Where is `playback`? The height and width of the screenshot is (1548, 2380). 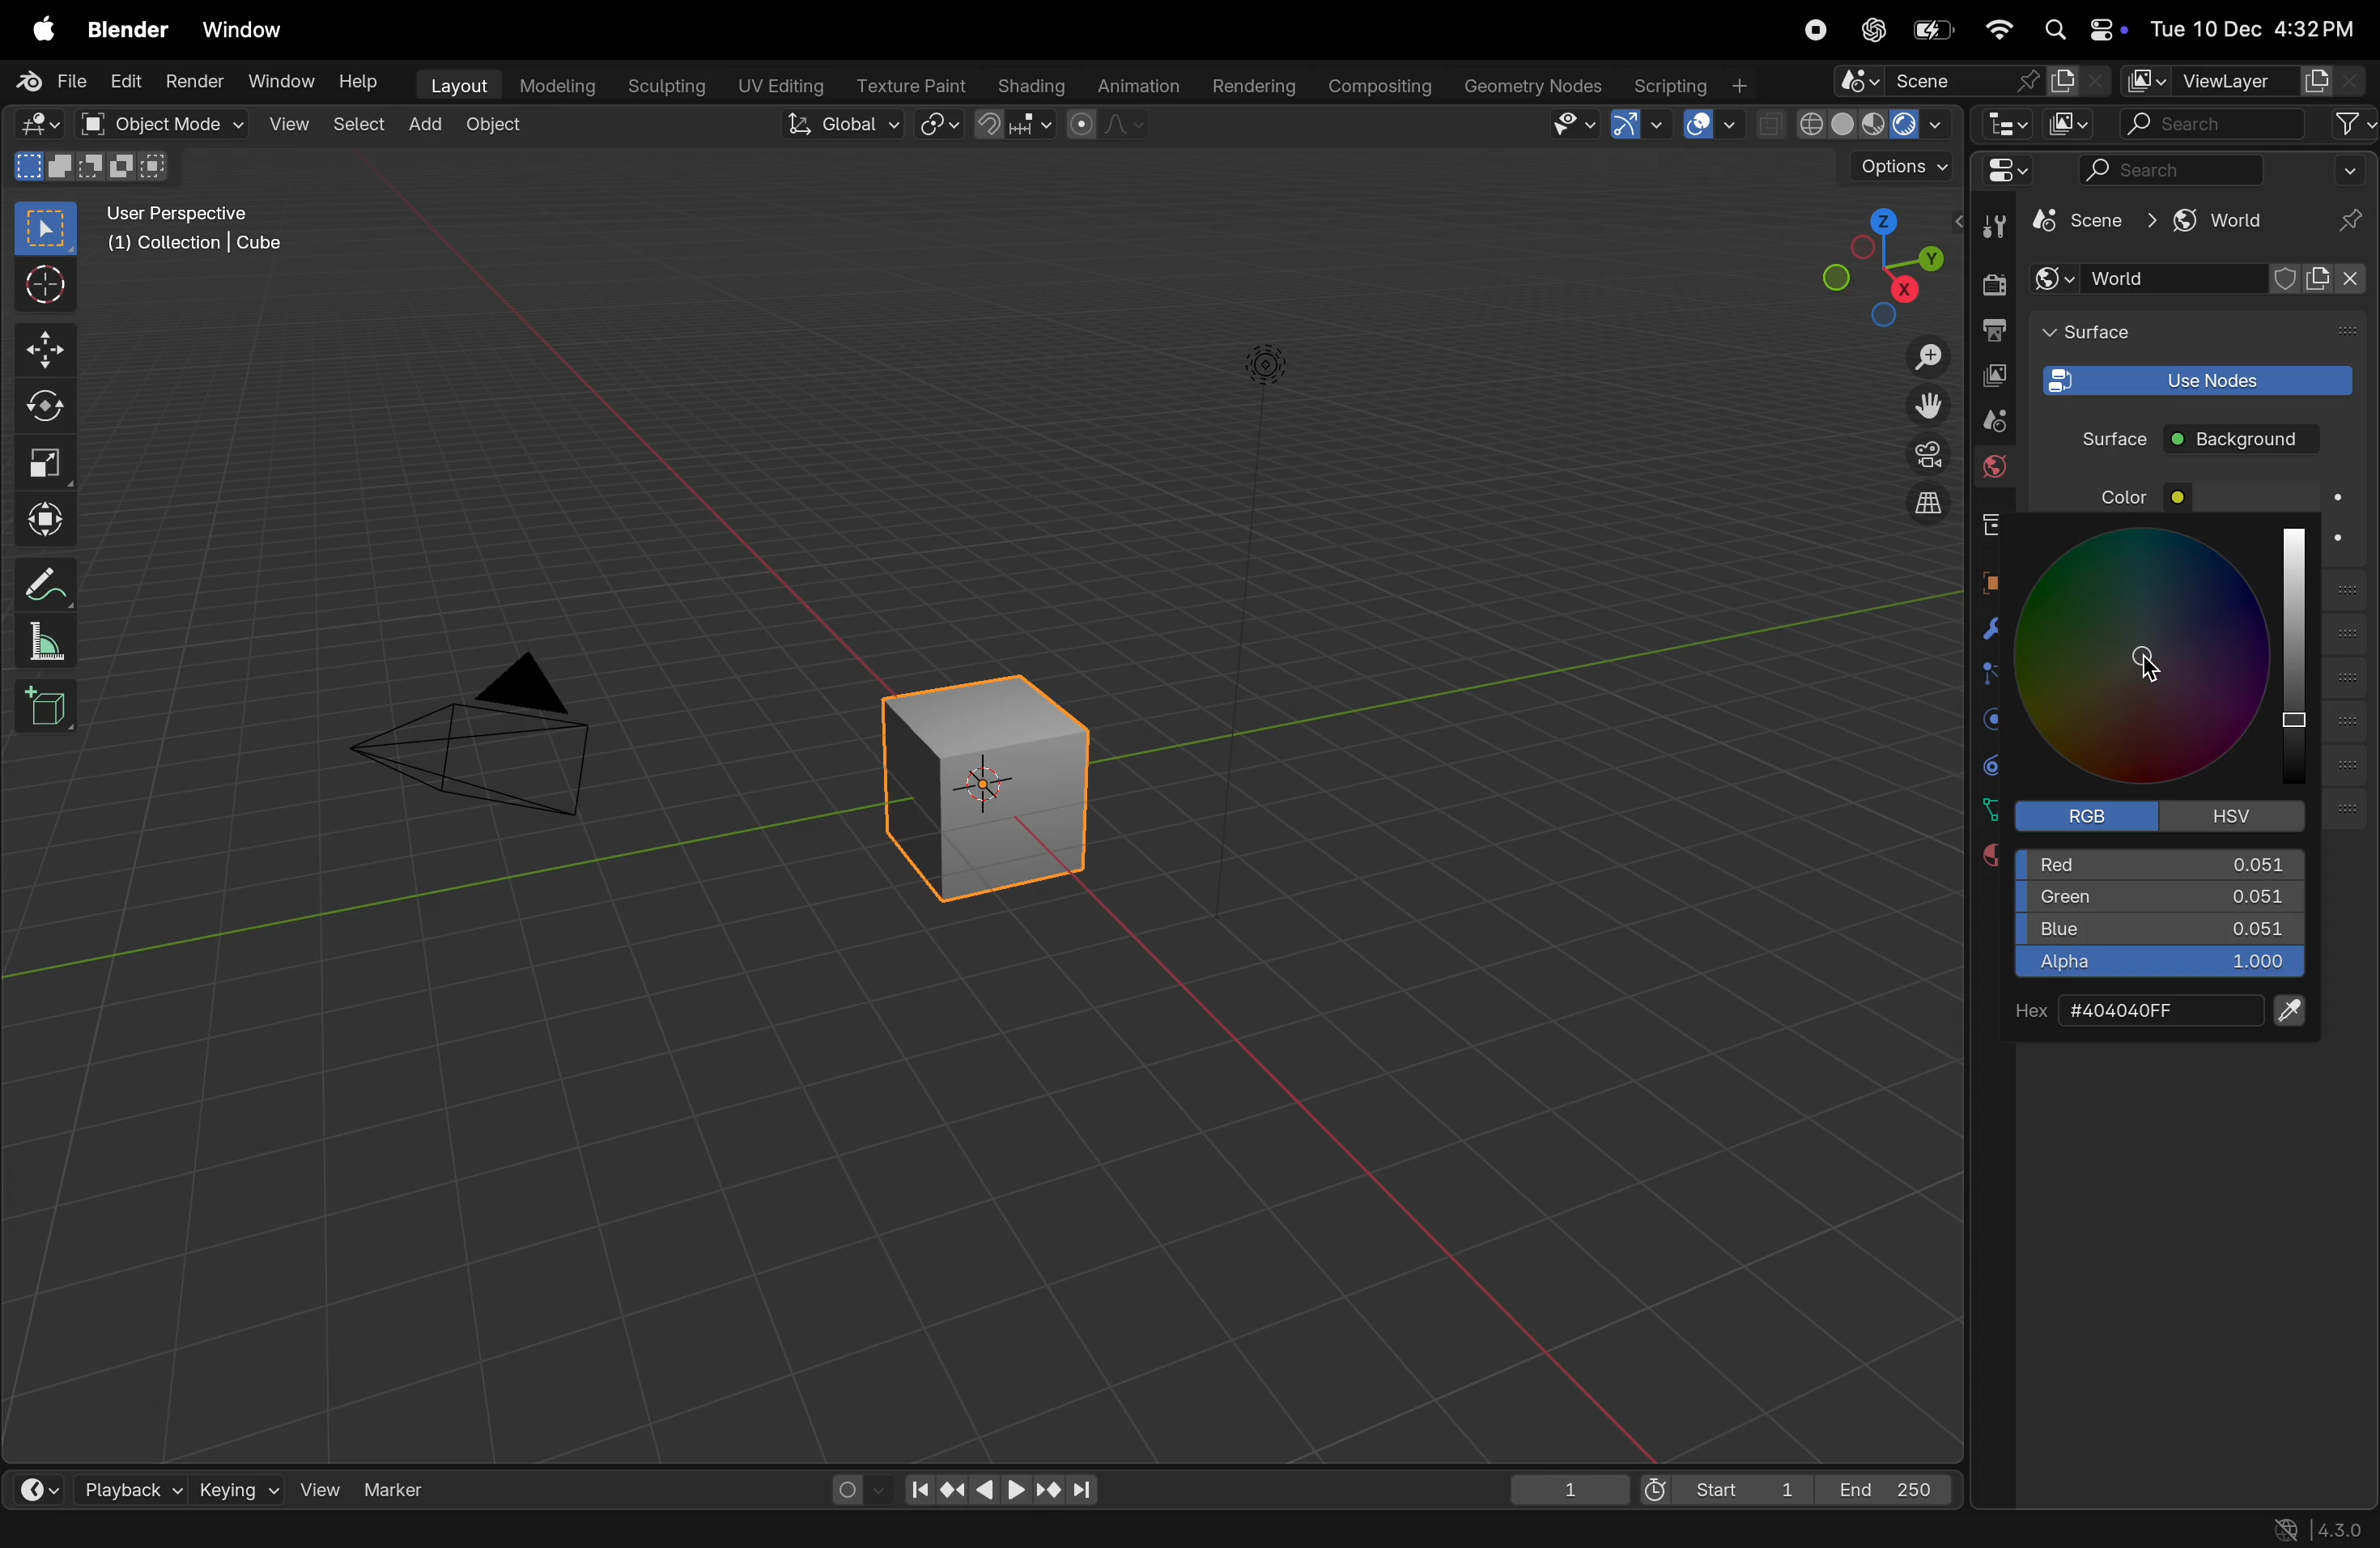 playback is located at coordinates (124, 1485).